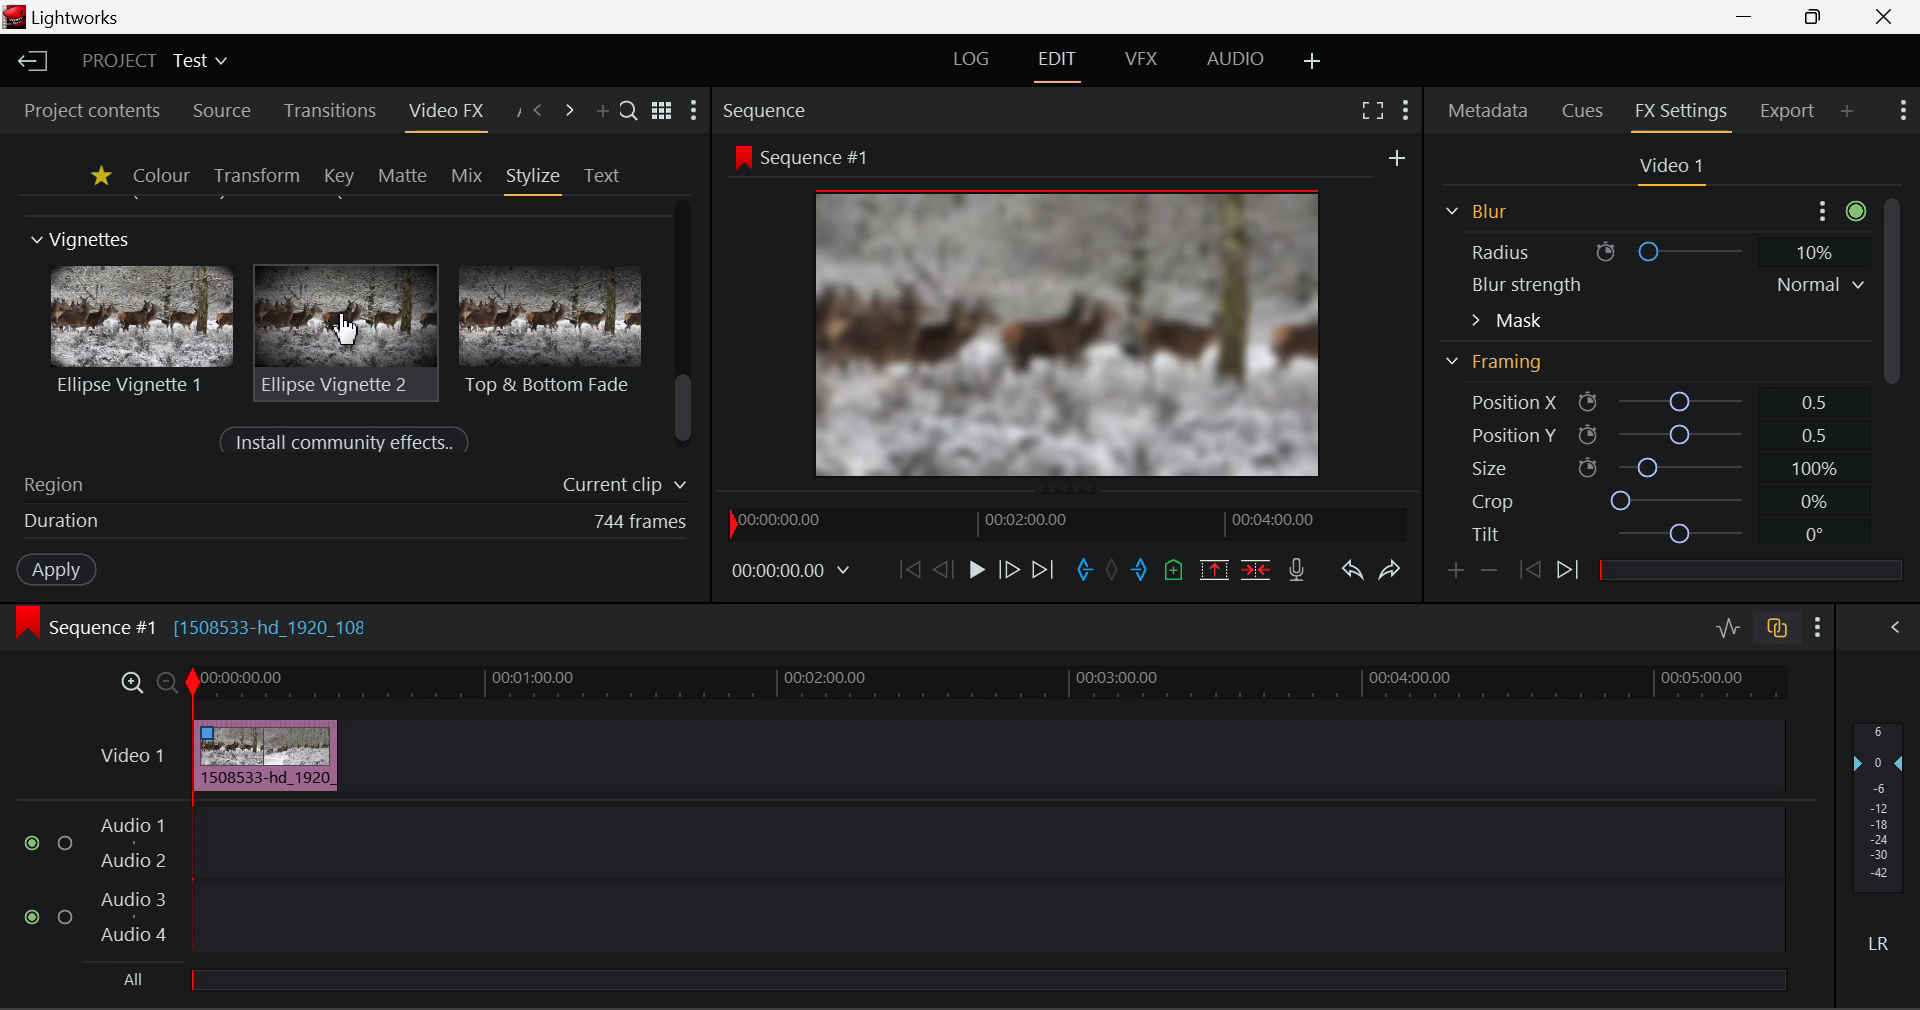 This screenshot has height=1010, width=1920. I want to click on Close, so click(1882, 16).